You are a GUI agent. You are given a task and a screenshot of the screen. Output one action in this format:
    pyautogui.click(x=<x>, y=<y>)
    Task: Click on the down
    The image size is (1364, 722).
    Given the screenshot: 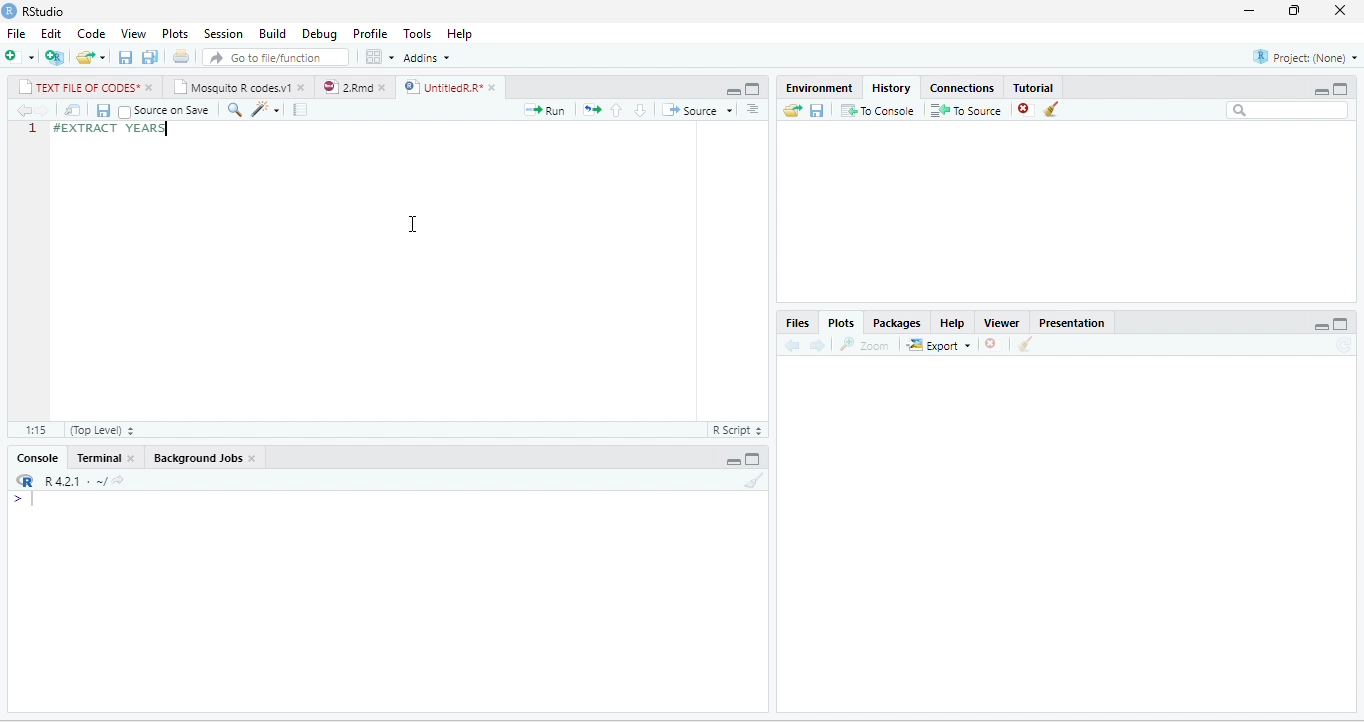 What is the action you would take?
    pyautogui.click(x=640, y=110)
    